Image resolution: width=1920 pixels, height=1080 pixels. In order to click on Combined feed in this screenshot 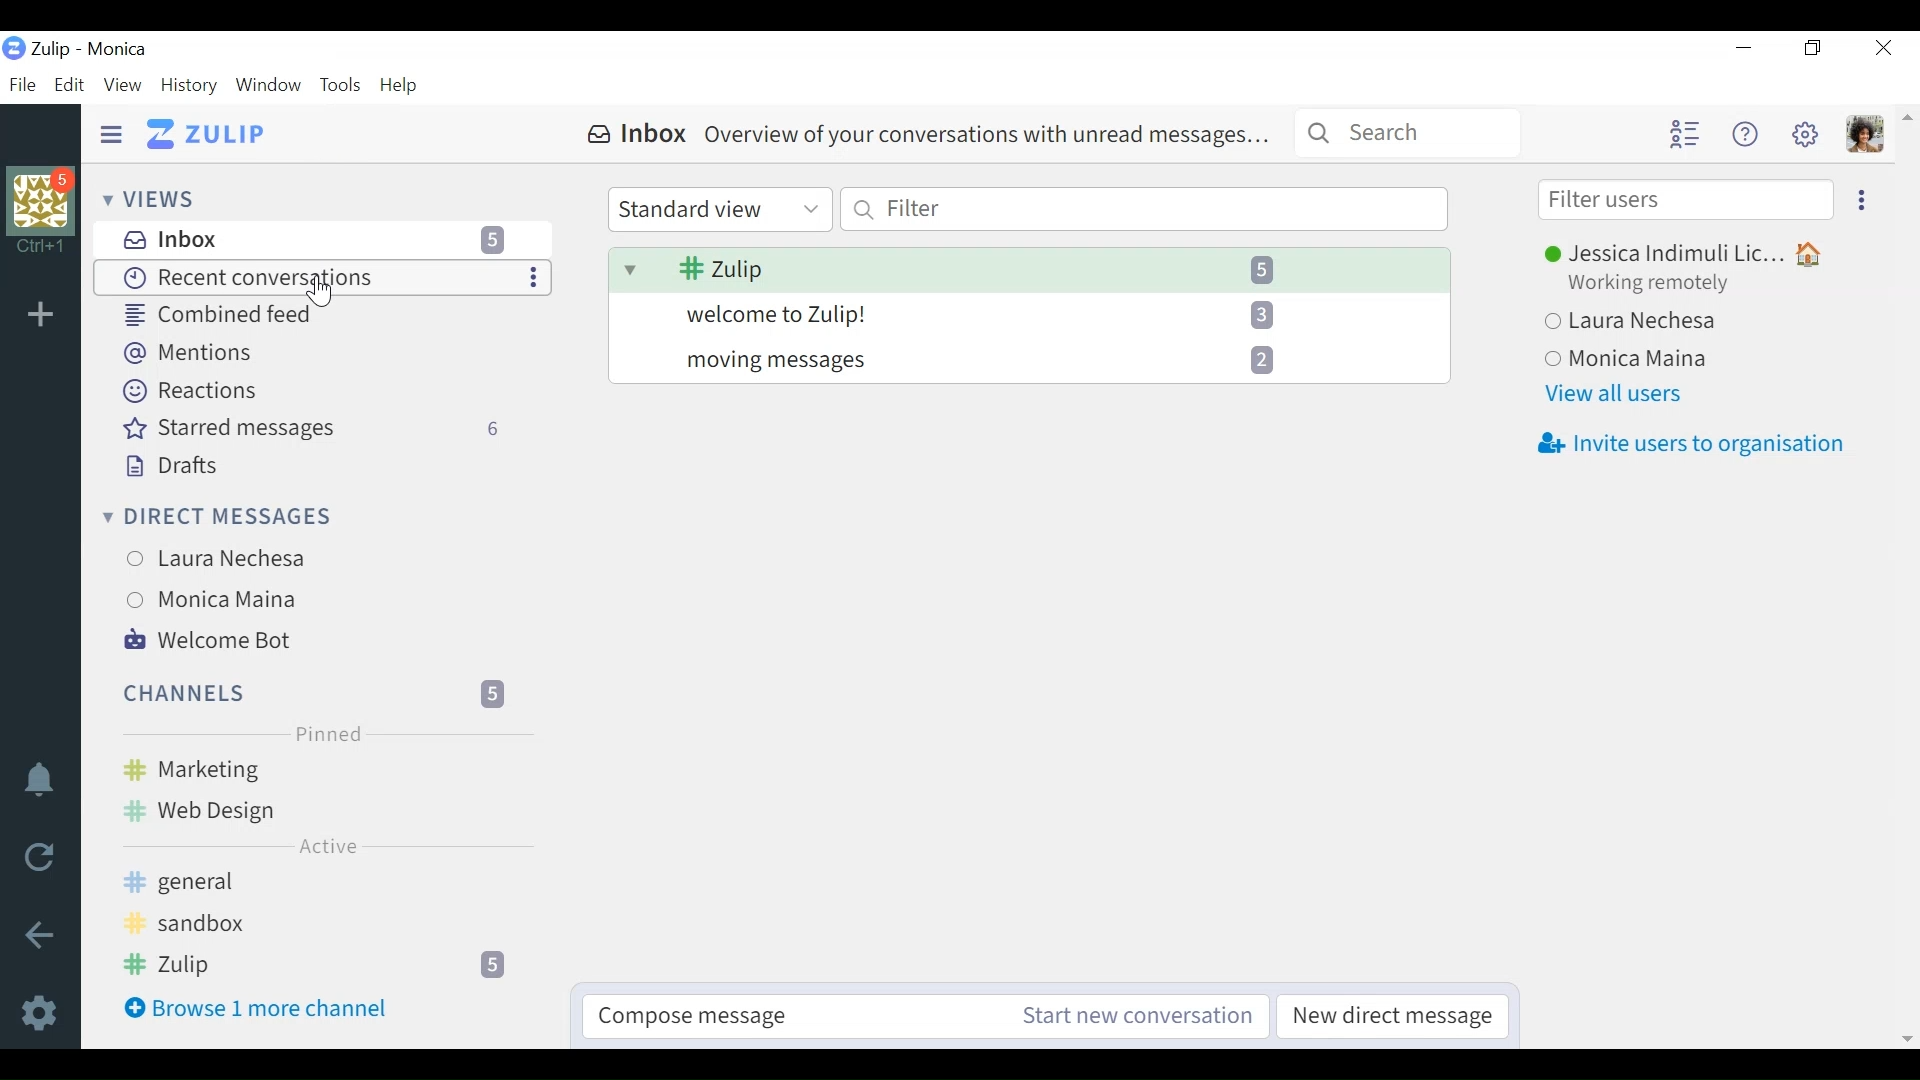, I will do `click(271, 316)`.